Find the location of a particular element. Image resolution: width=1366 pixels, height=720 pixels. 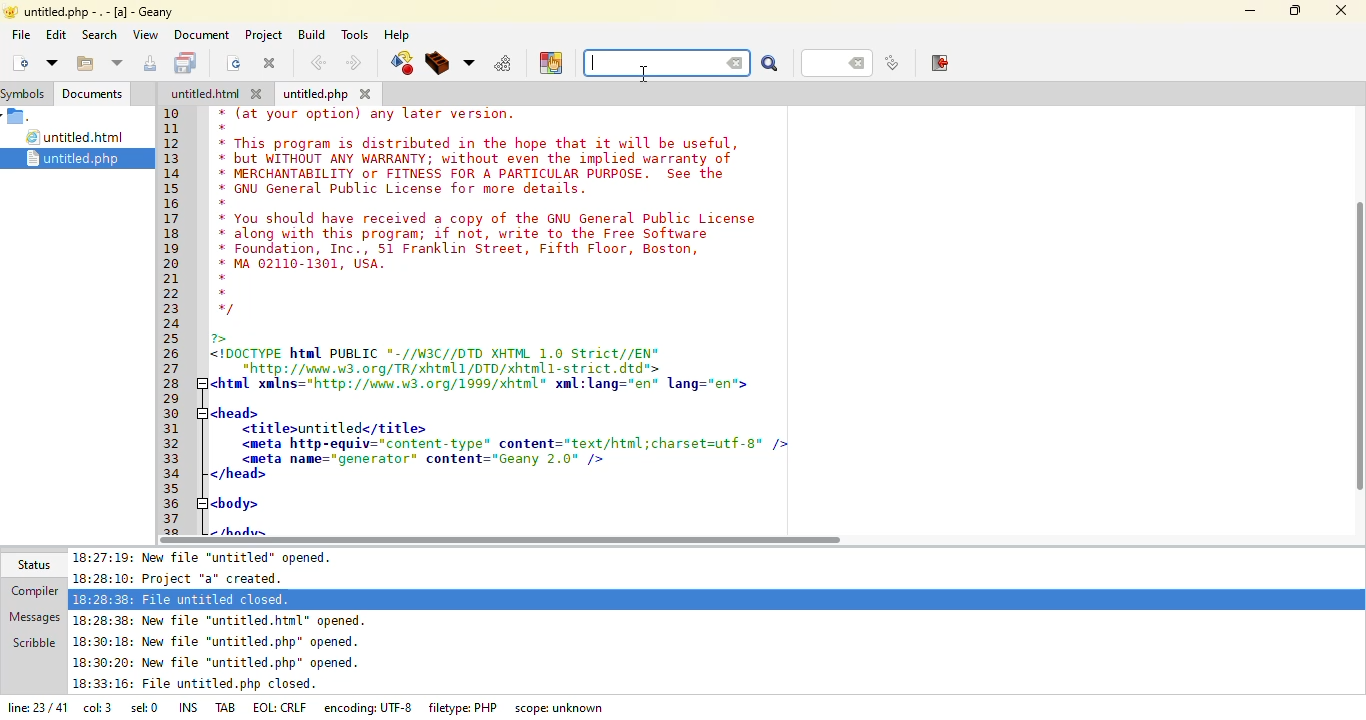

30 is located at coordinates (176, 414).